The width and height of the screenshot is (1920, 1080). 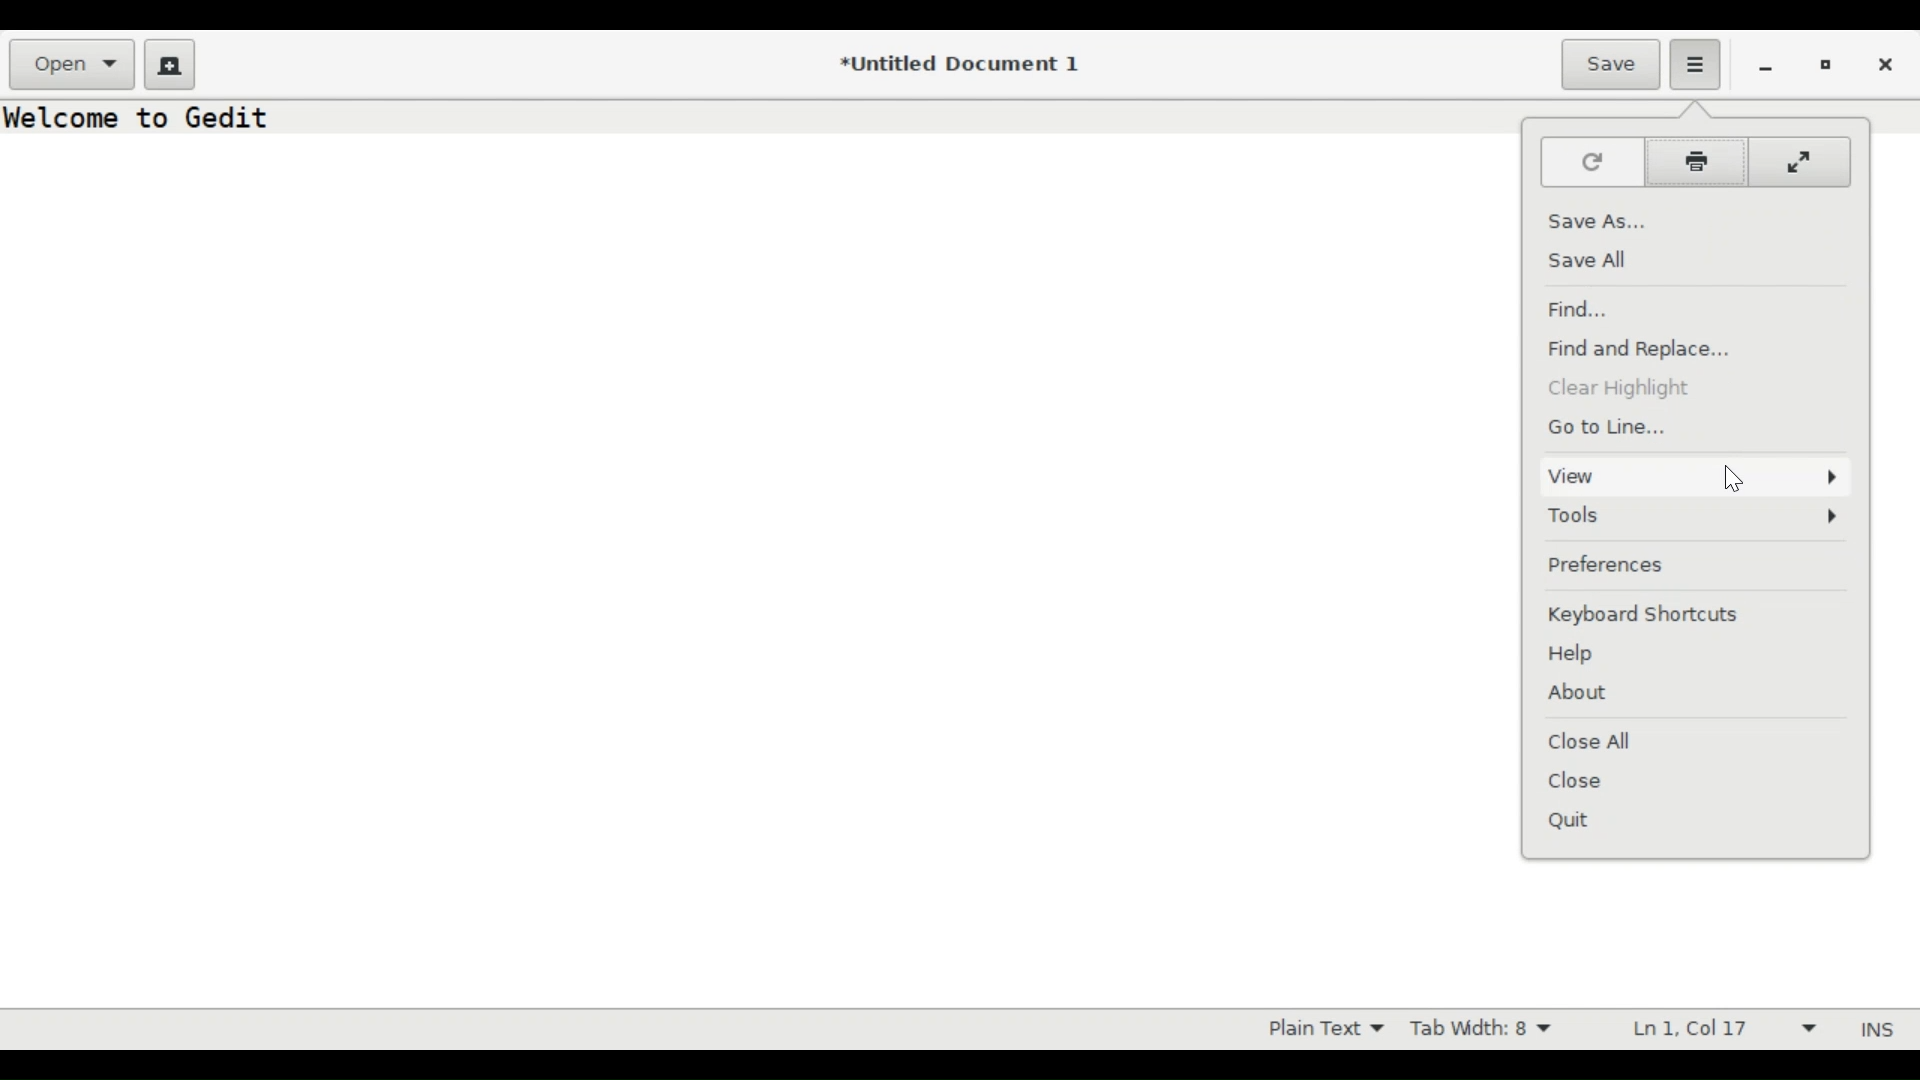 I want to click on cursor, so click(x=1739, y=480).